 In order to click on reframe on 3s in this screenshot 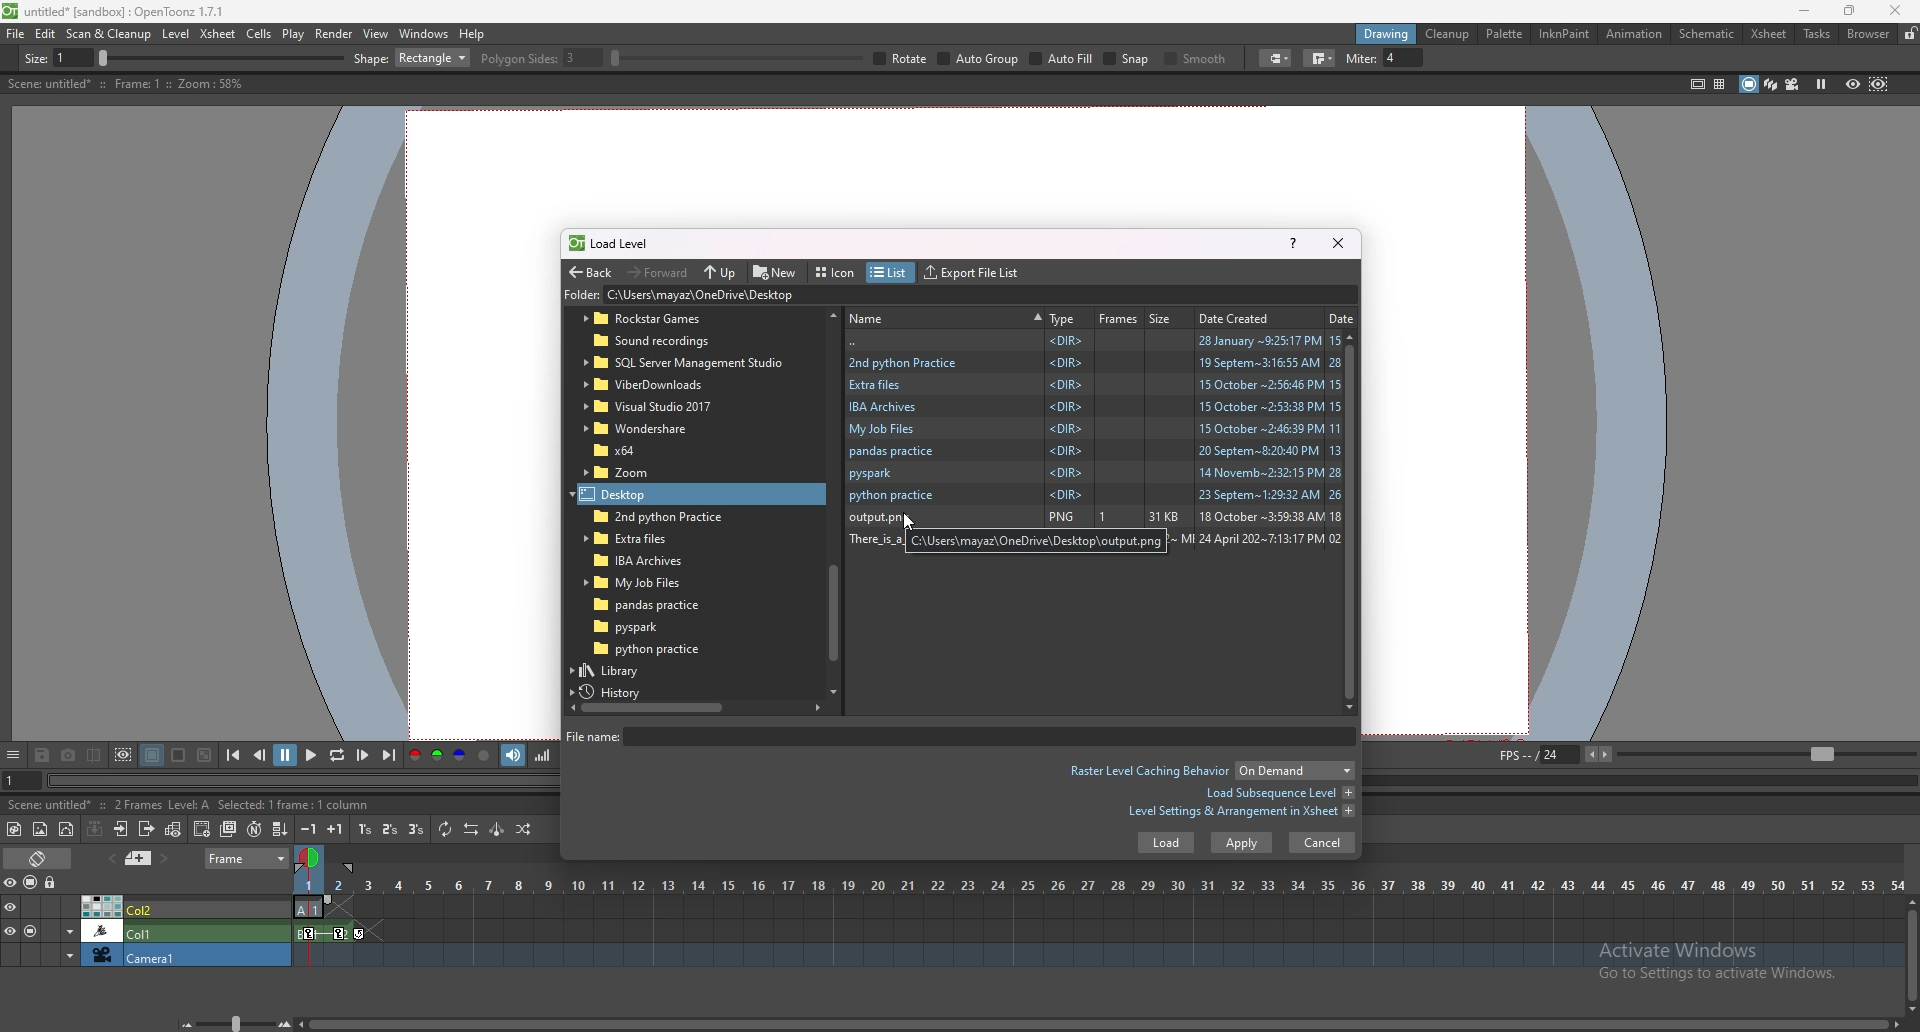, I will do `click(416, 829)`.